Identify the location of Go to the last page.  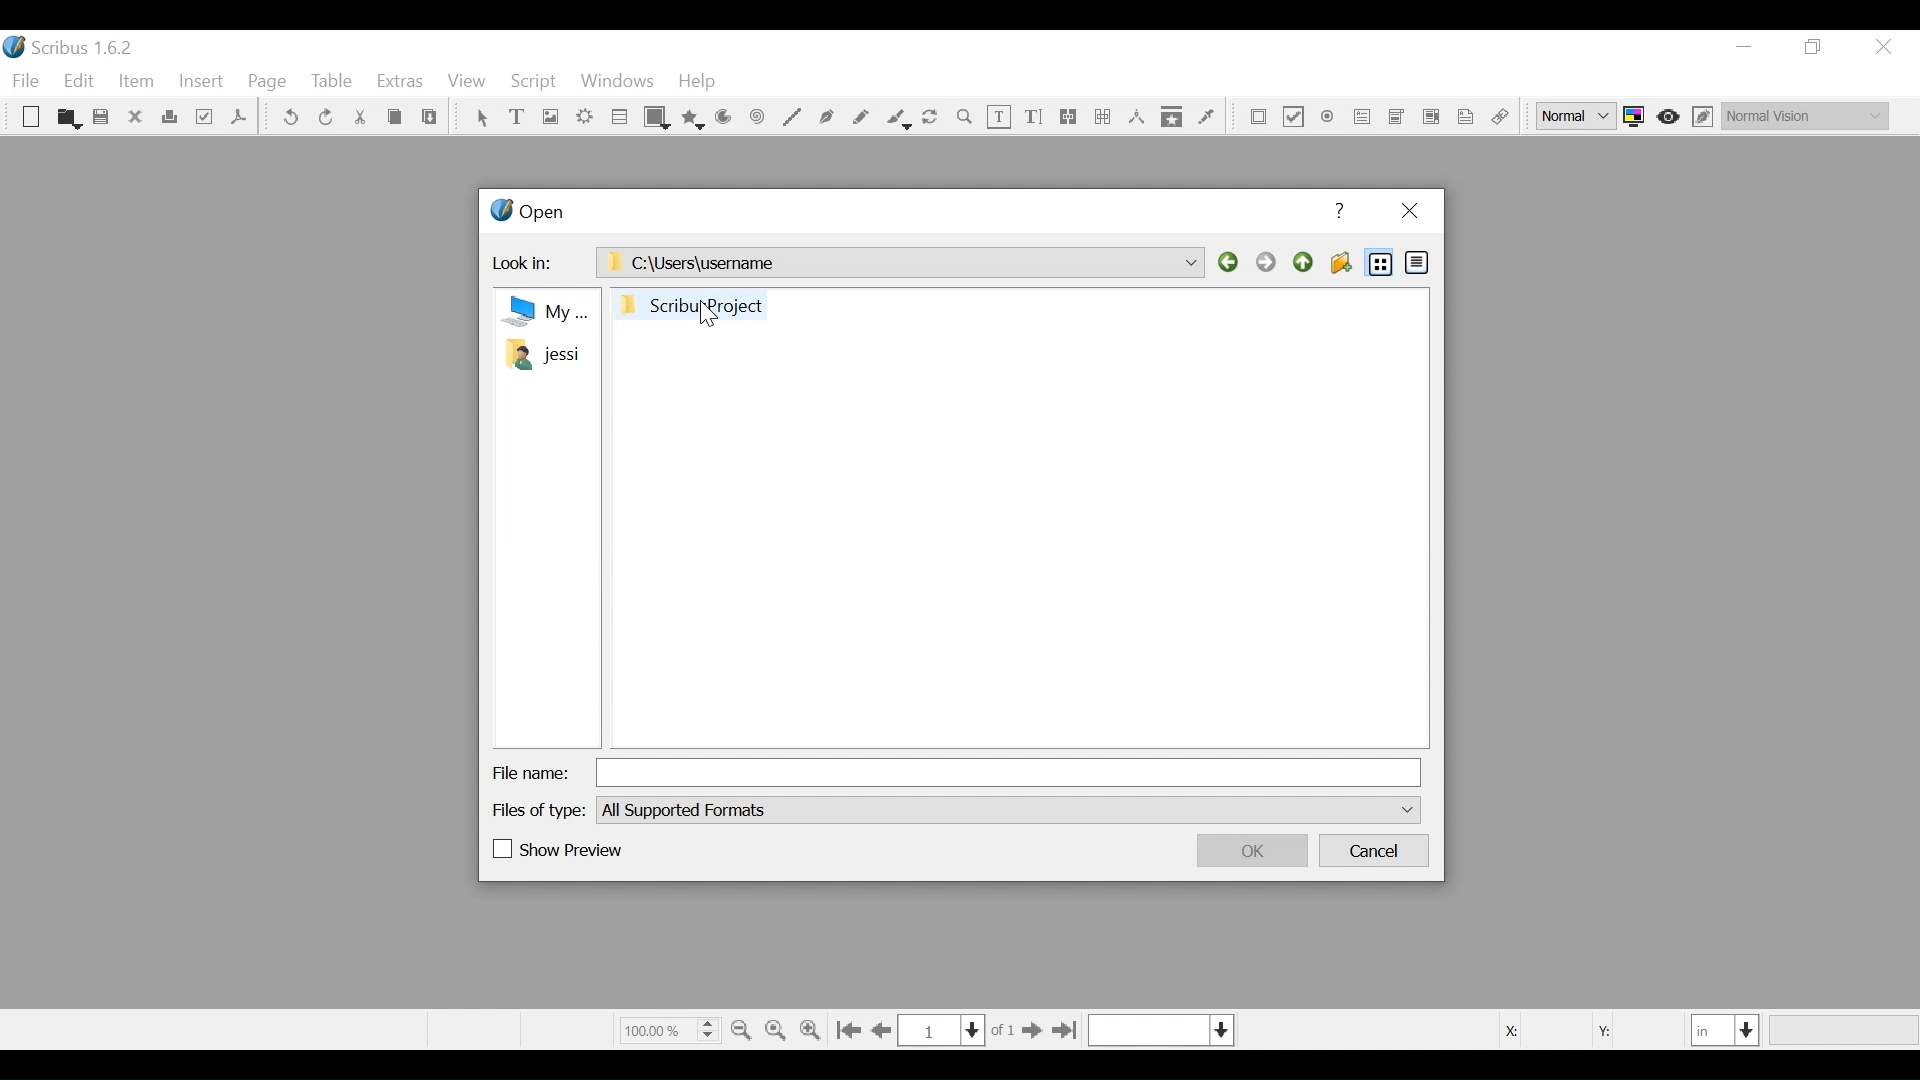
(1064, 1031).